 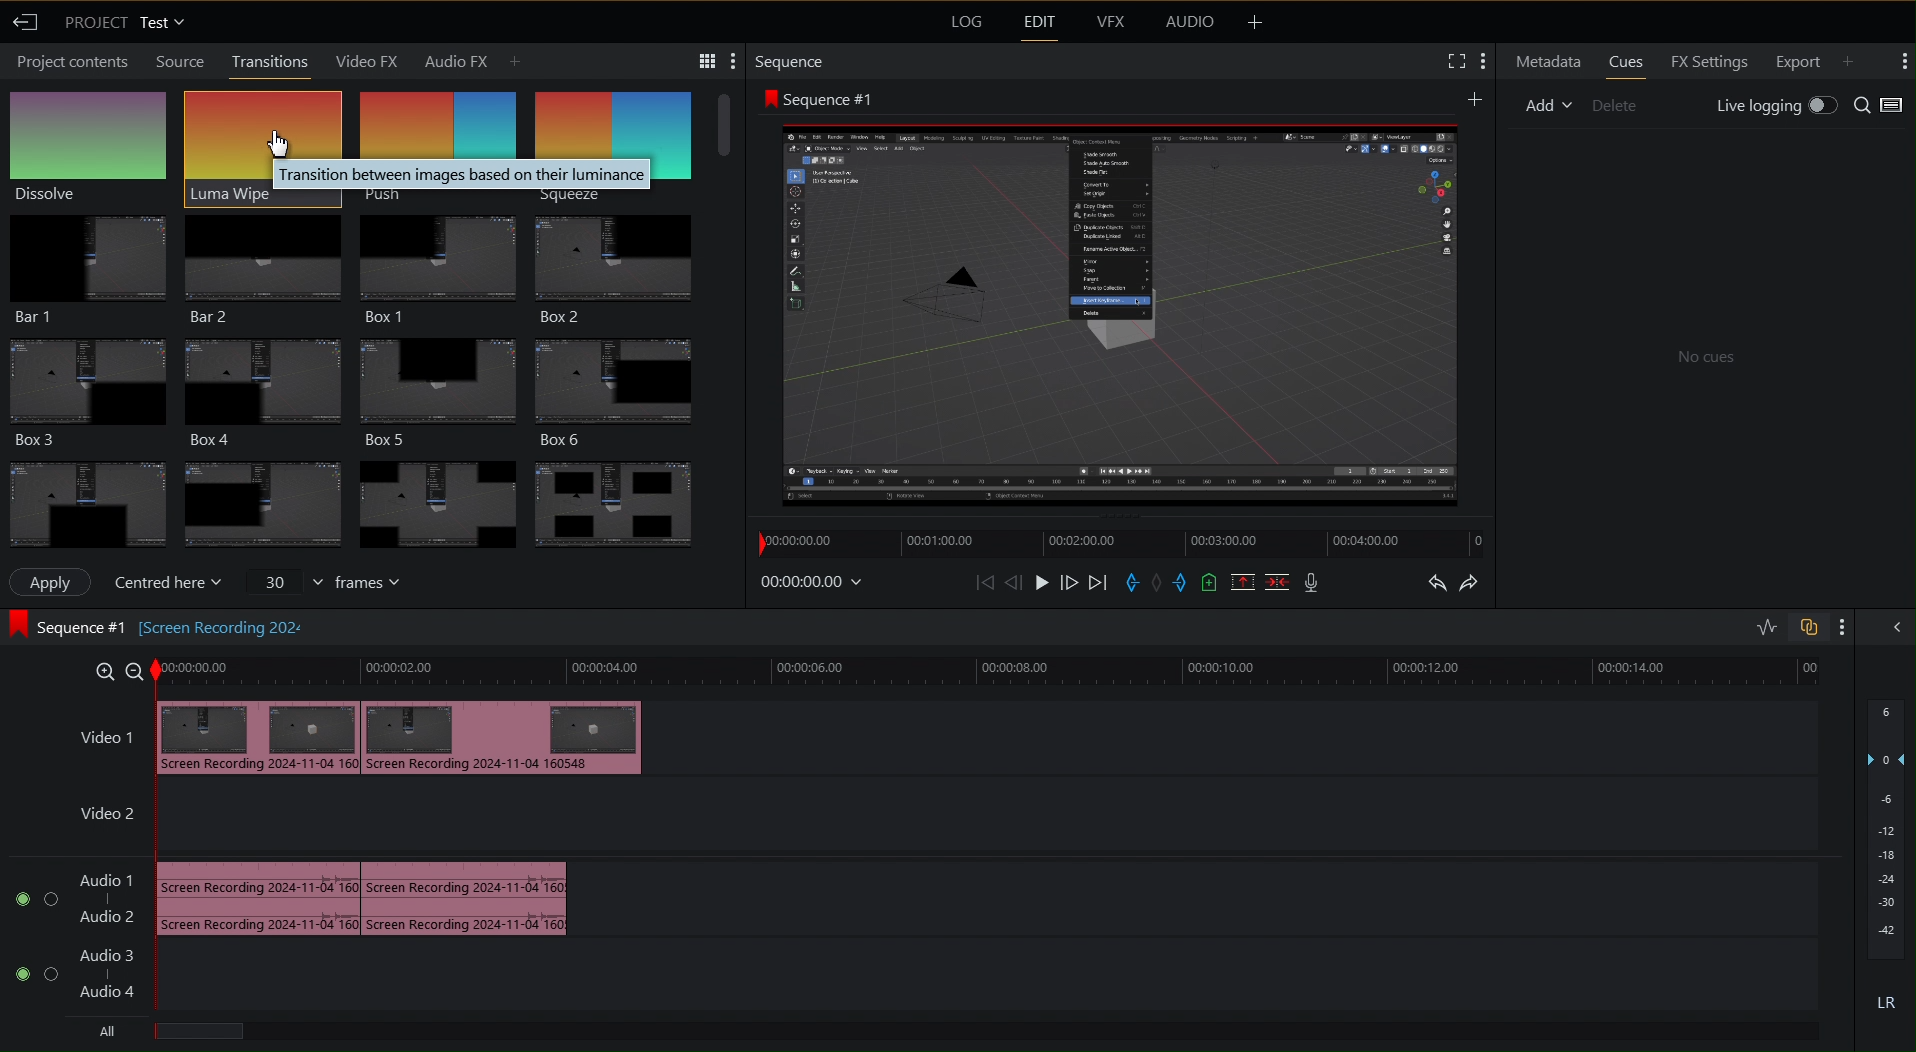 What do you see at coordinates (1466, 62) in the screenshot?
I see `Settings` at bounding box center [1466, 62].